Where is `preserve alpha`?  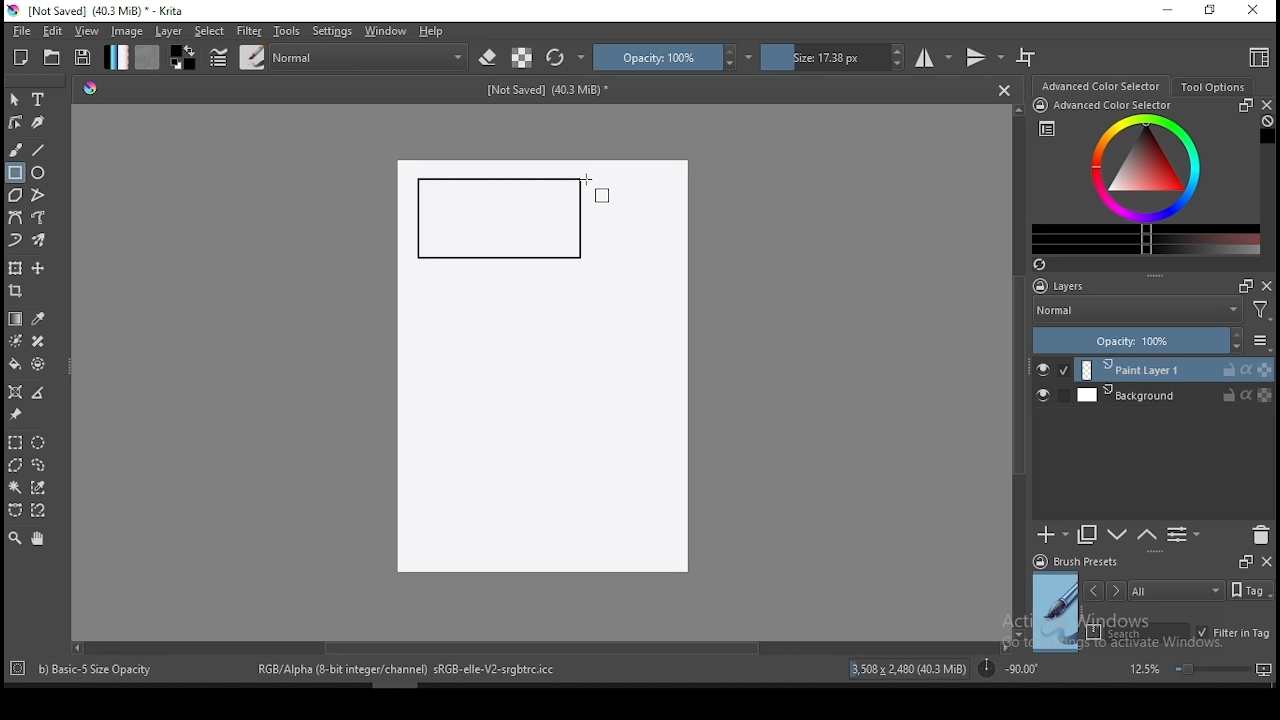
preserve alpha is located at coordinates (522, 59).